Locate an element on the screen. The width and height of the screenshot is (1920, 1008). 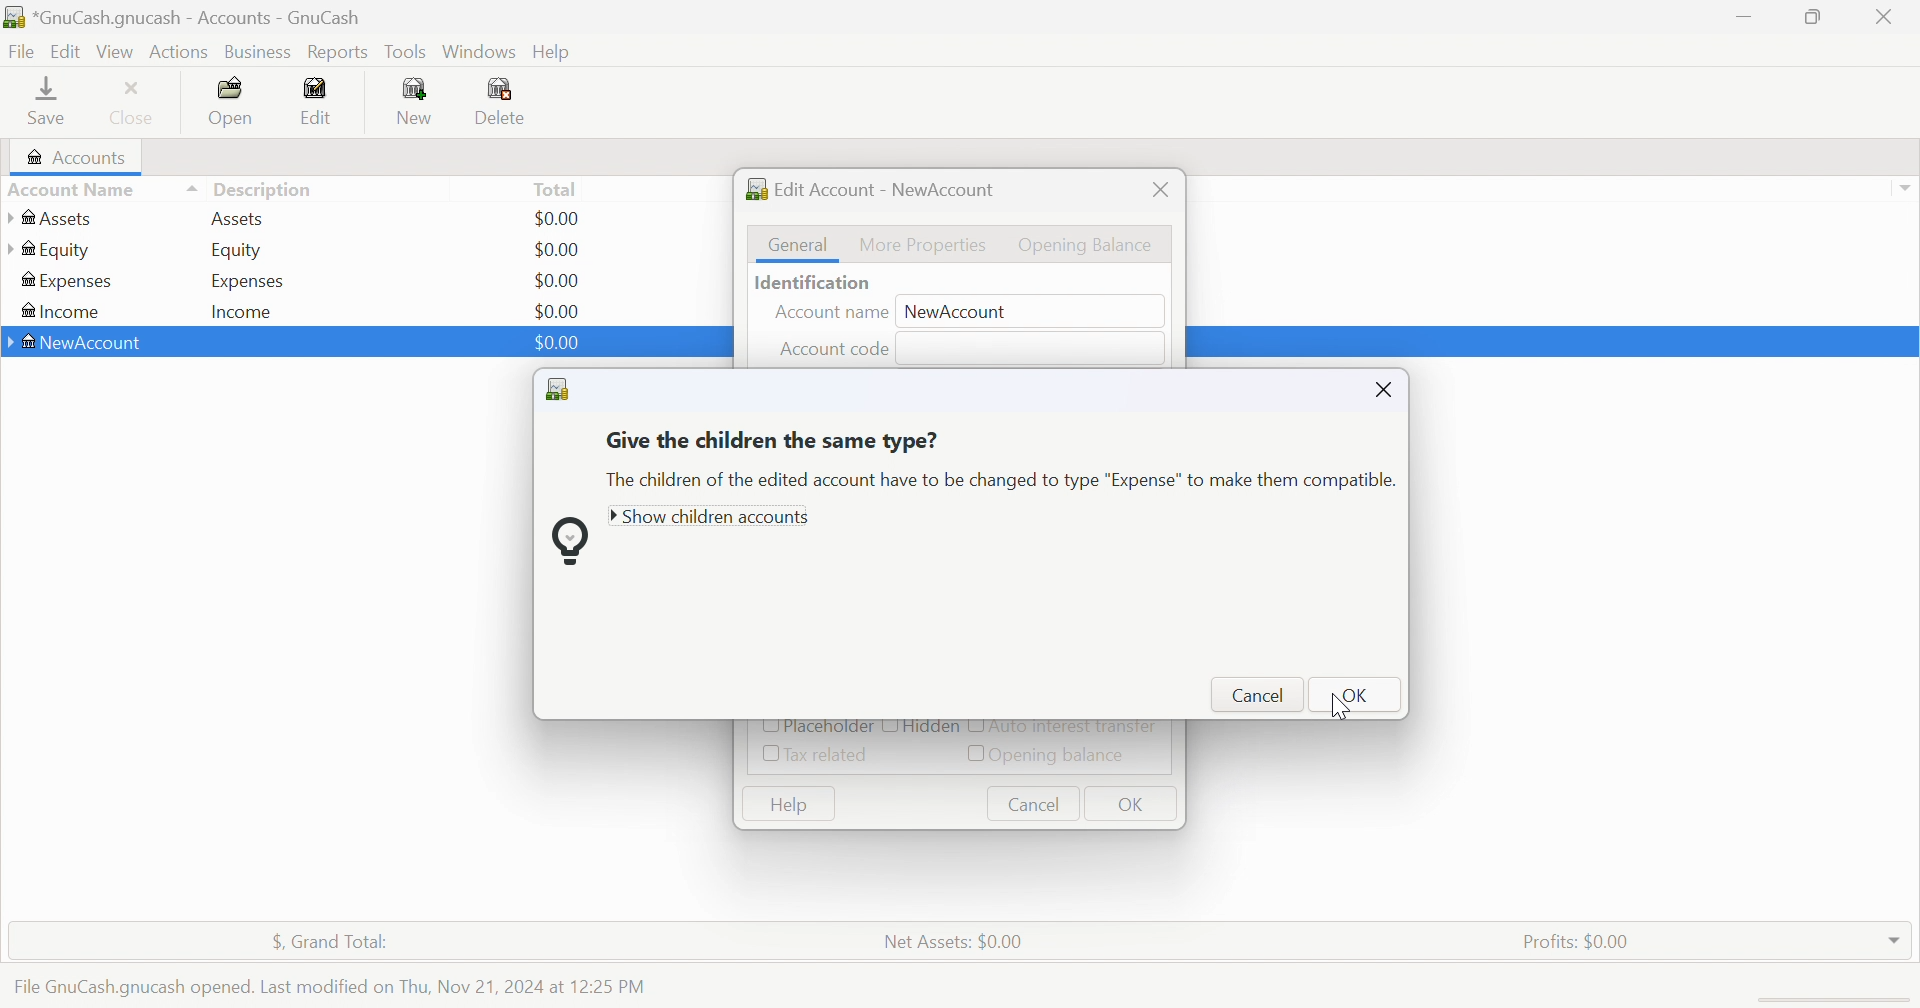
NewAccount is located at coordinates (965, 310).